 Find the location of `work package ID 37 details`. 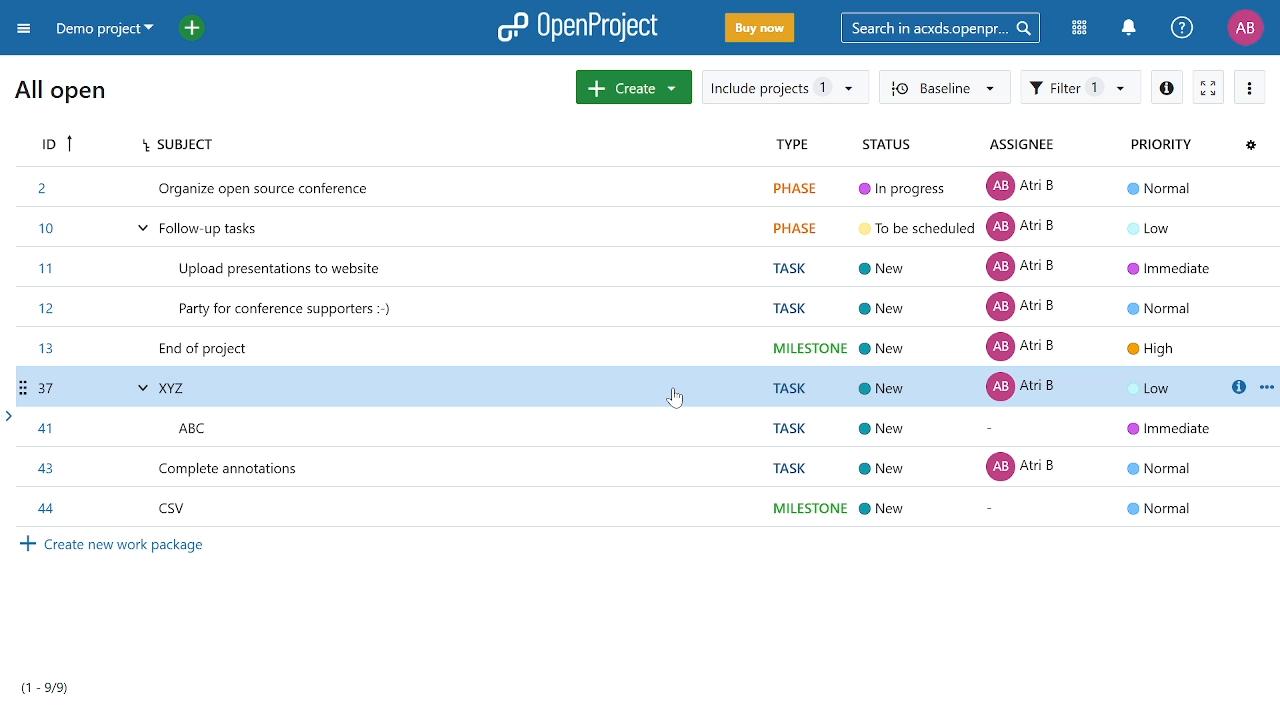

work package ID 37 details is located at coordinates (648, 391).